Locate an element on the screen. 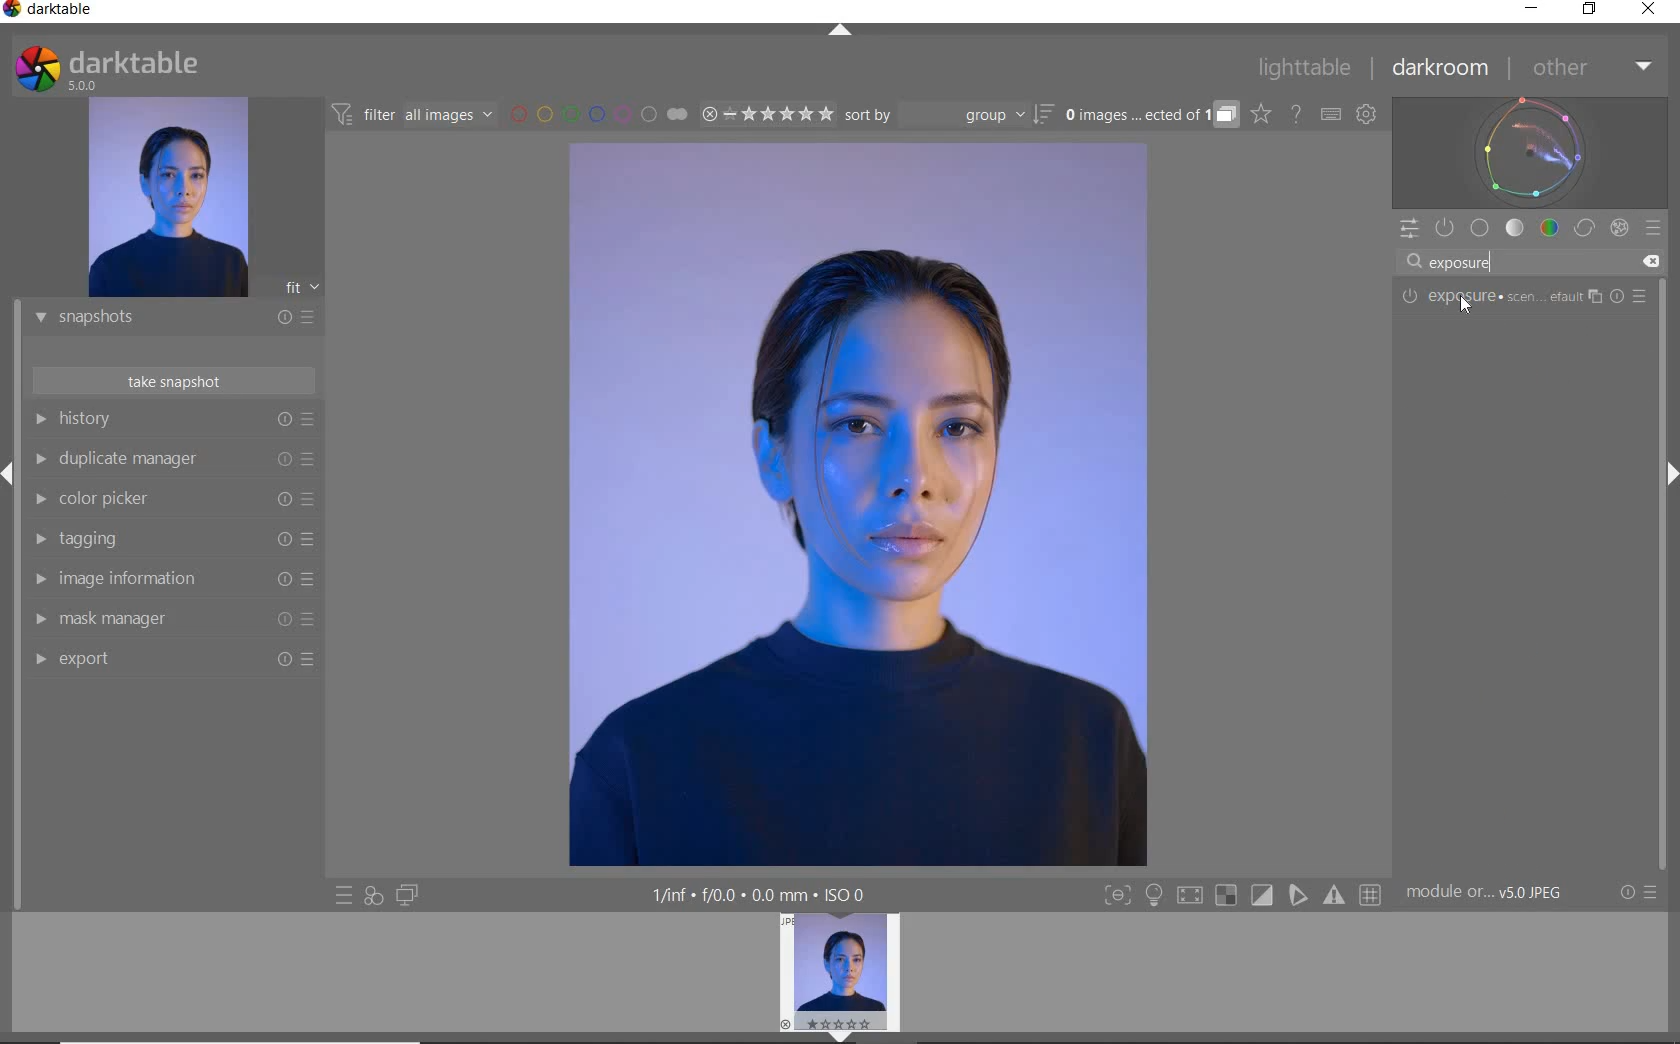 This screenshot has height=1044, width=1680. Button is located at coordinates (1189, 898).